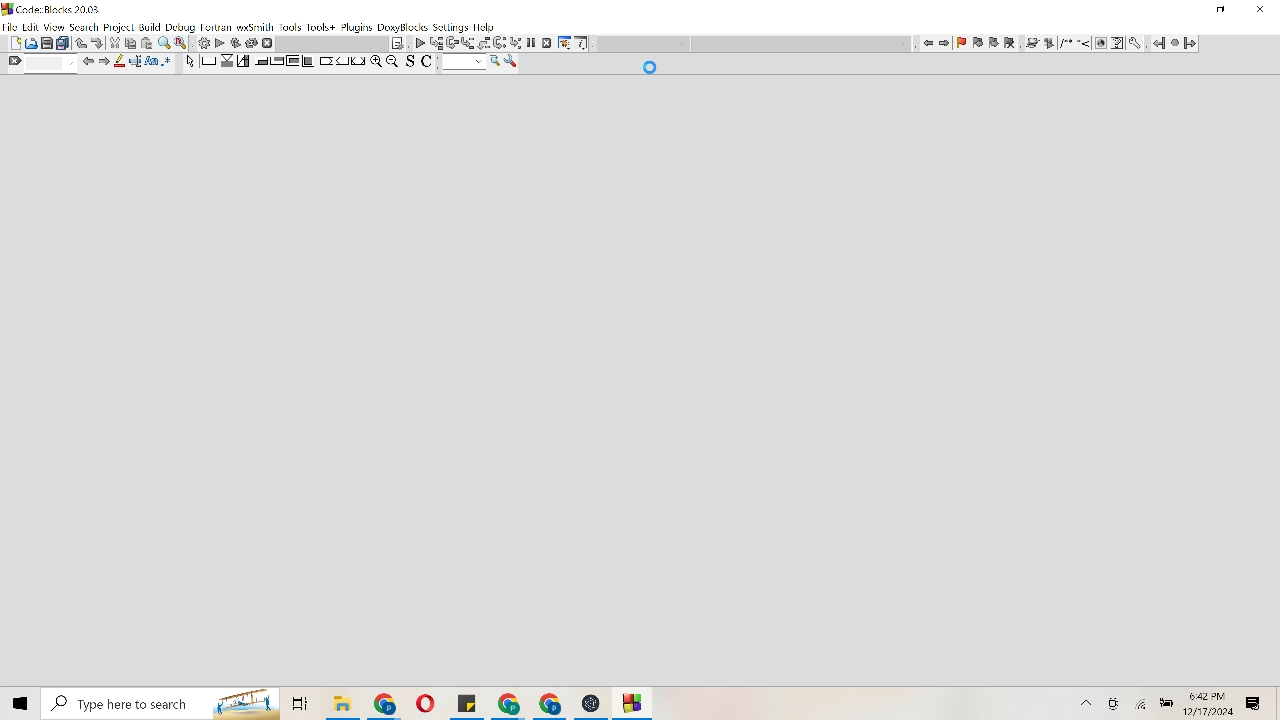 Image resolution: width=1280 pixels, height=720 pixels. What do you see at coordinates (467, 703) in the screenshot?
I see `File` at bounding box center [467, 703].